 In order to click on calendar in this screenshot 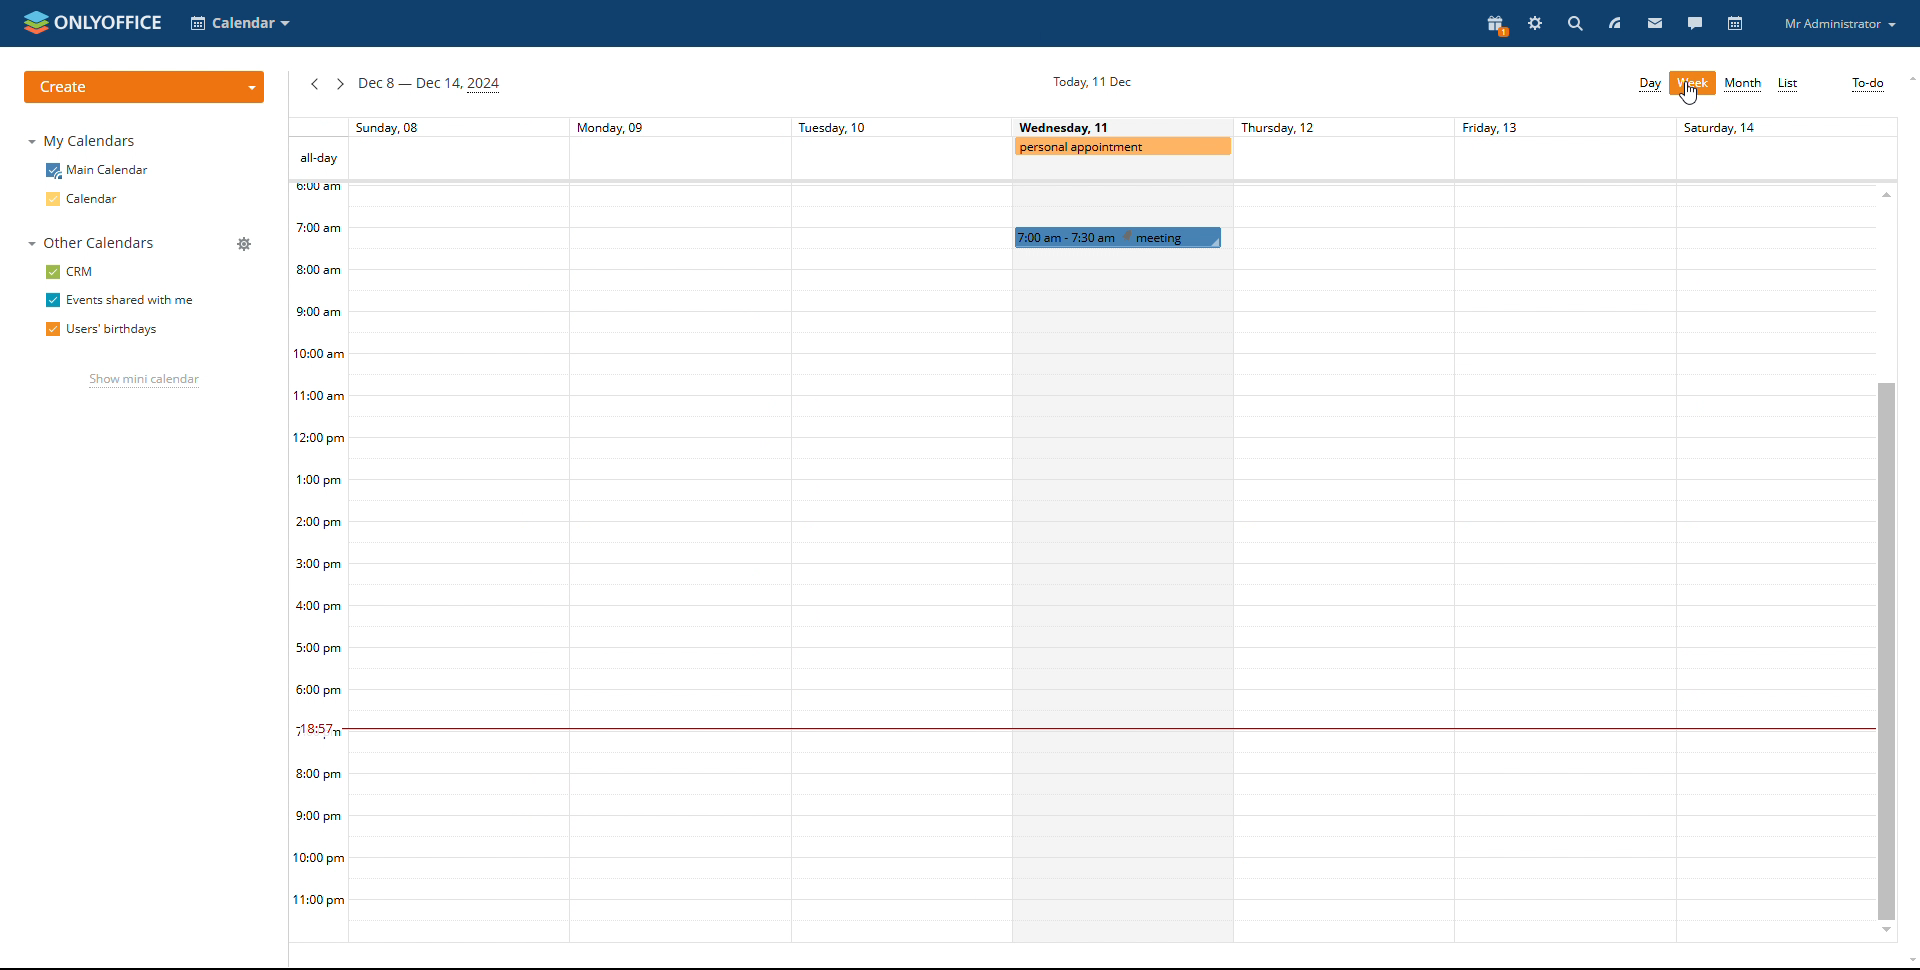, I will do `click(1735, 24)`.